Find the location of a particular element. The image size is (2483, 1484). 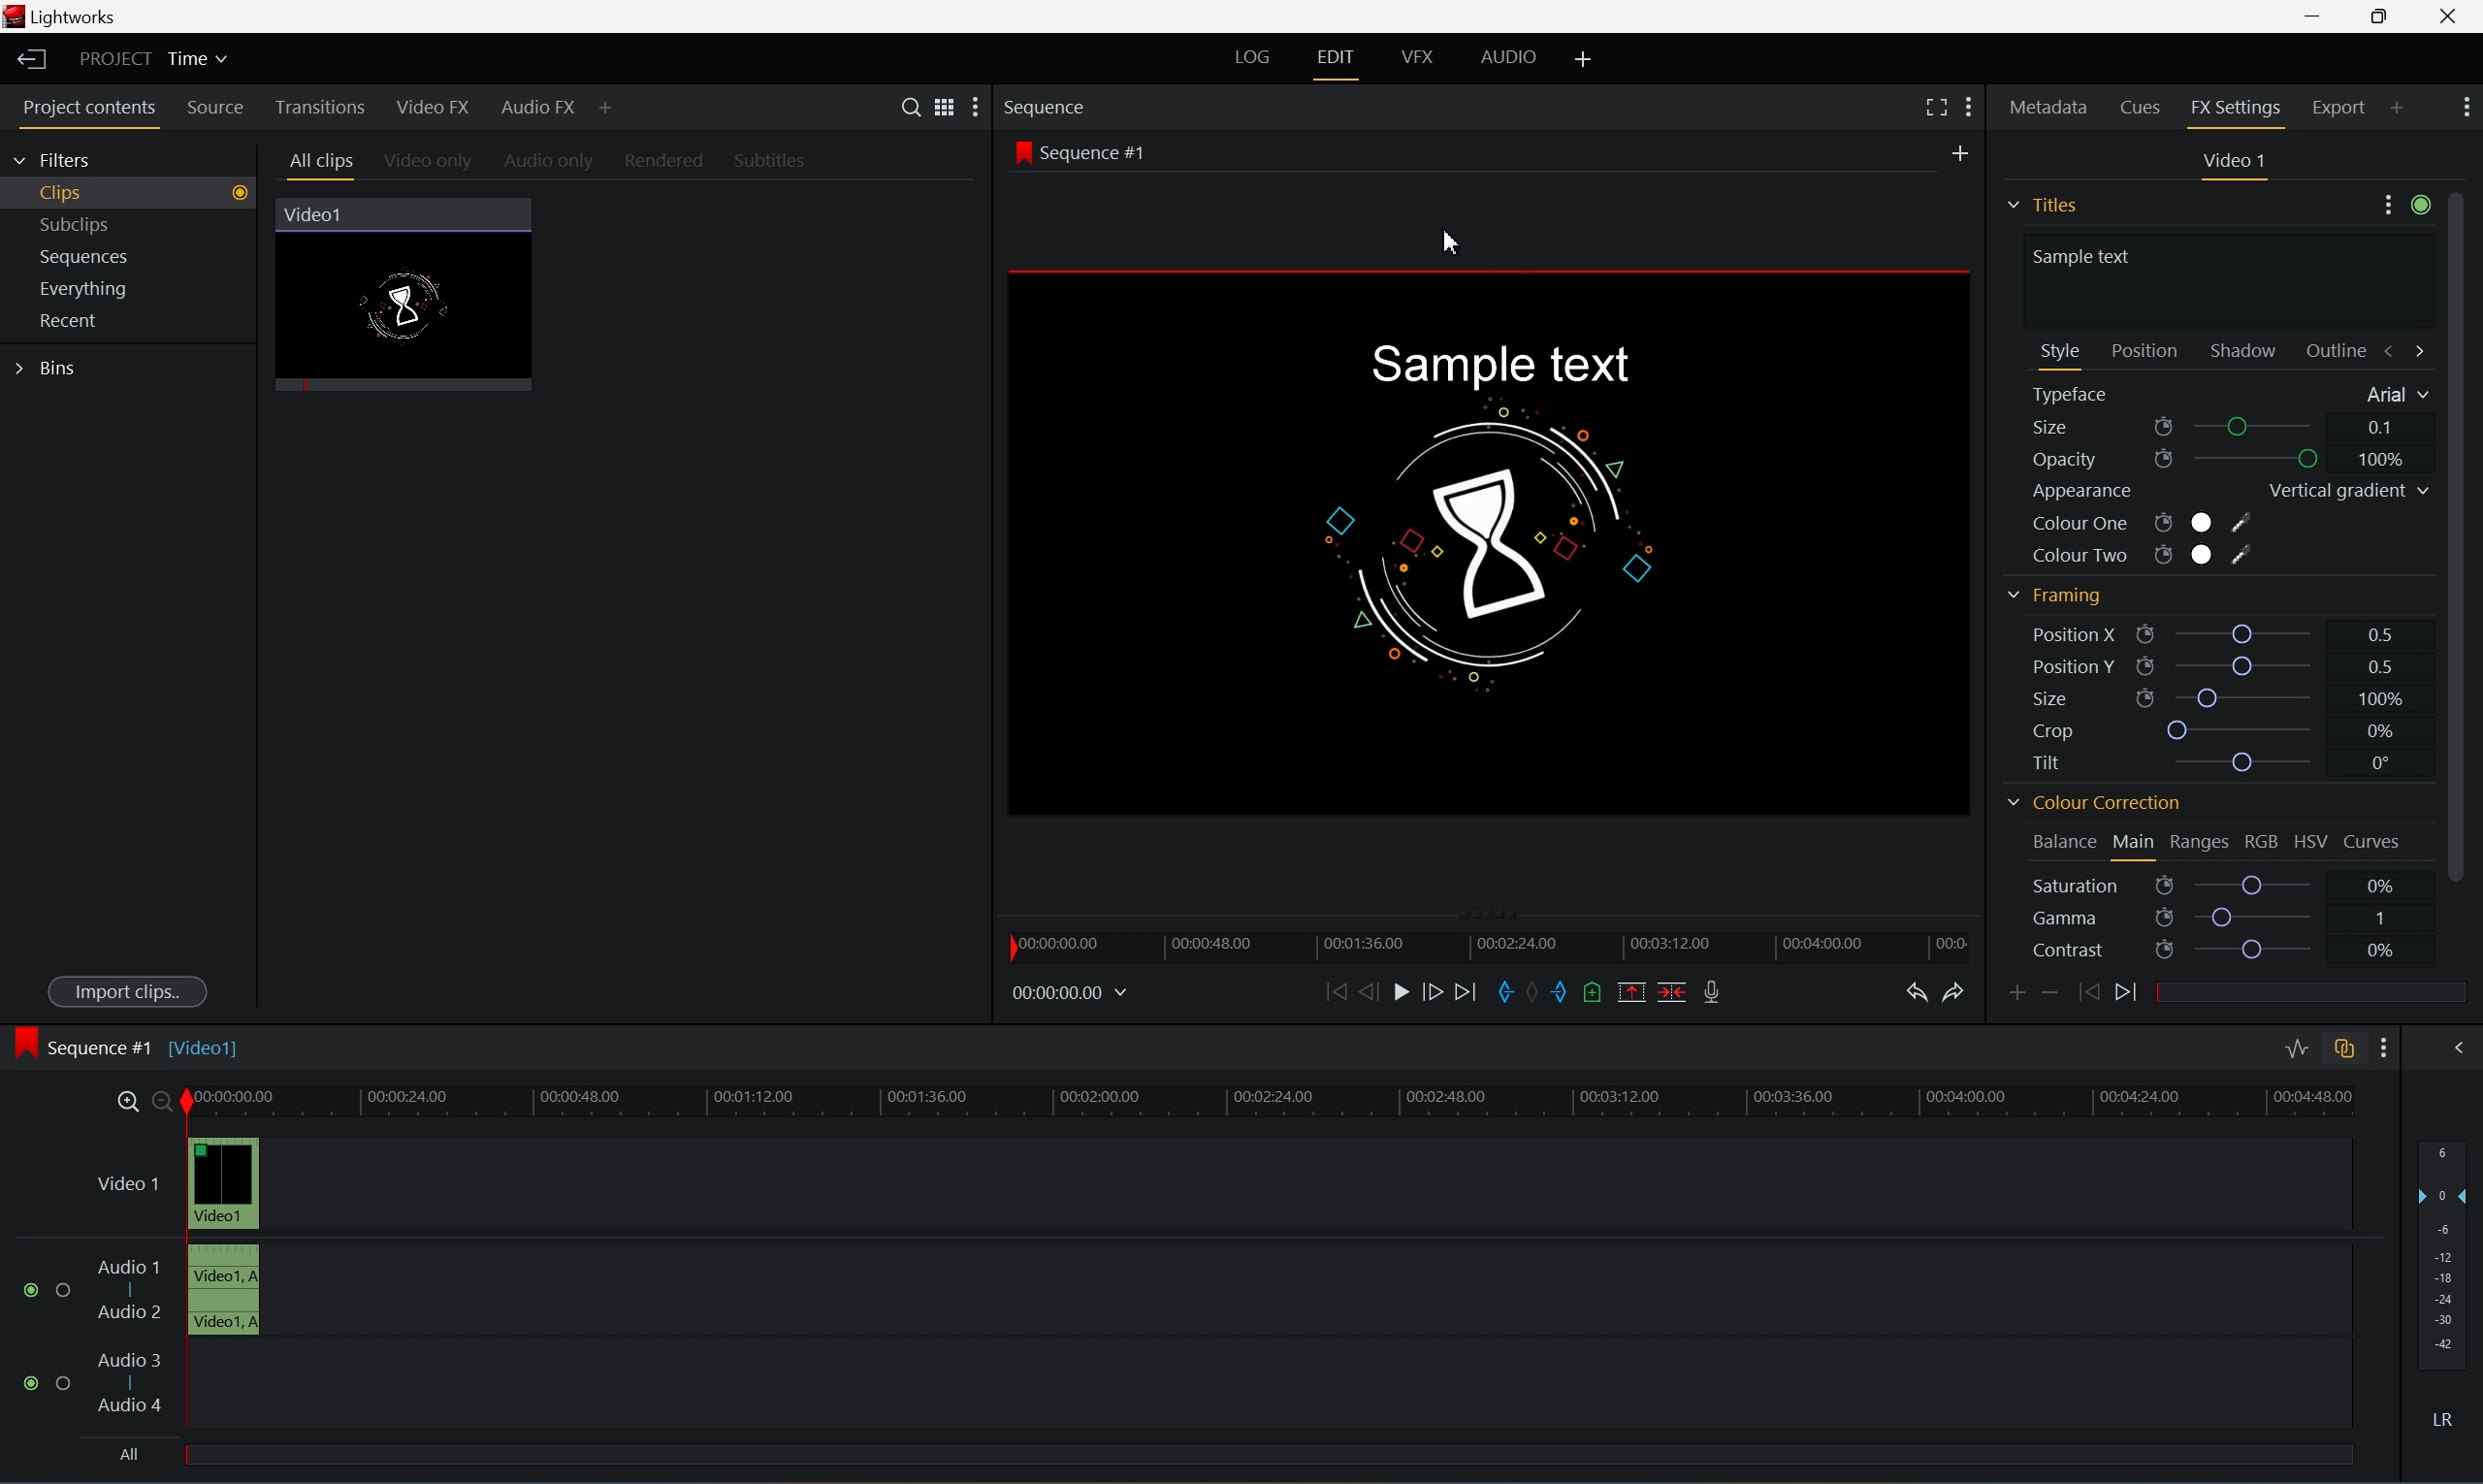

mute is located at coordinates (2449, 1419).